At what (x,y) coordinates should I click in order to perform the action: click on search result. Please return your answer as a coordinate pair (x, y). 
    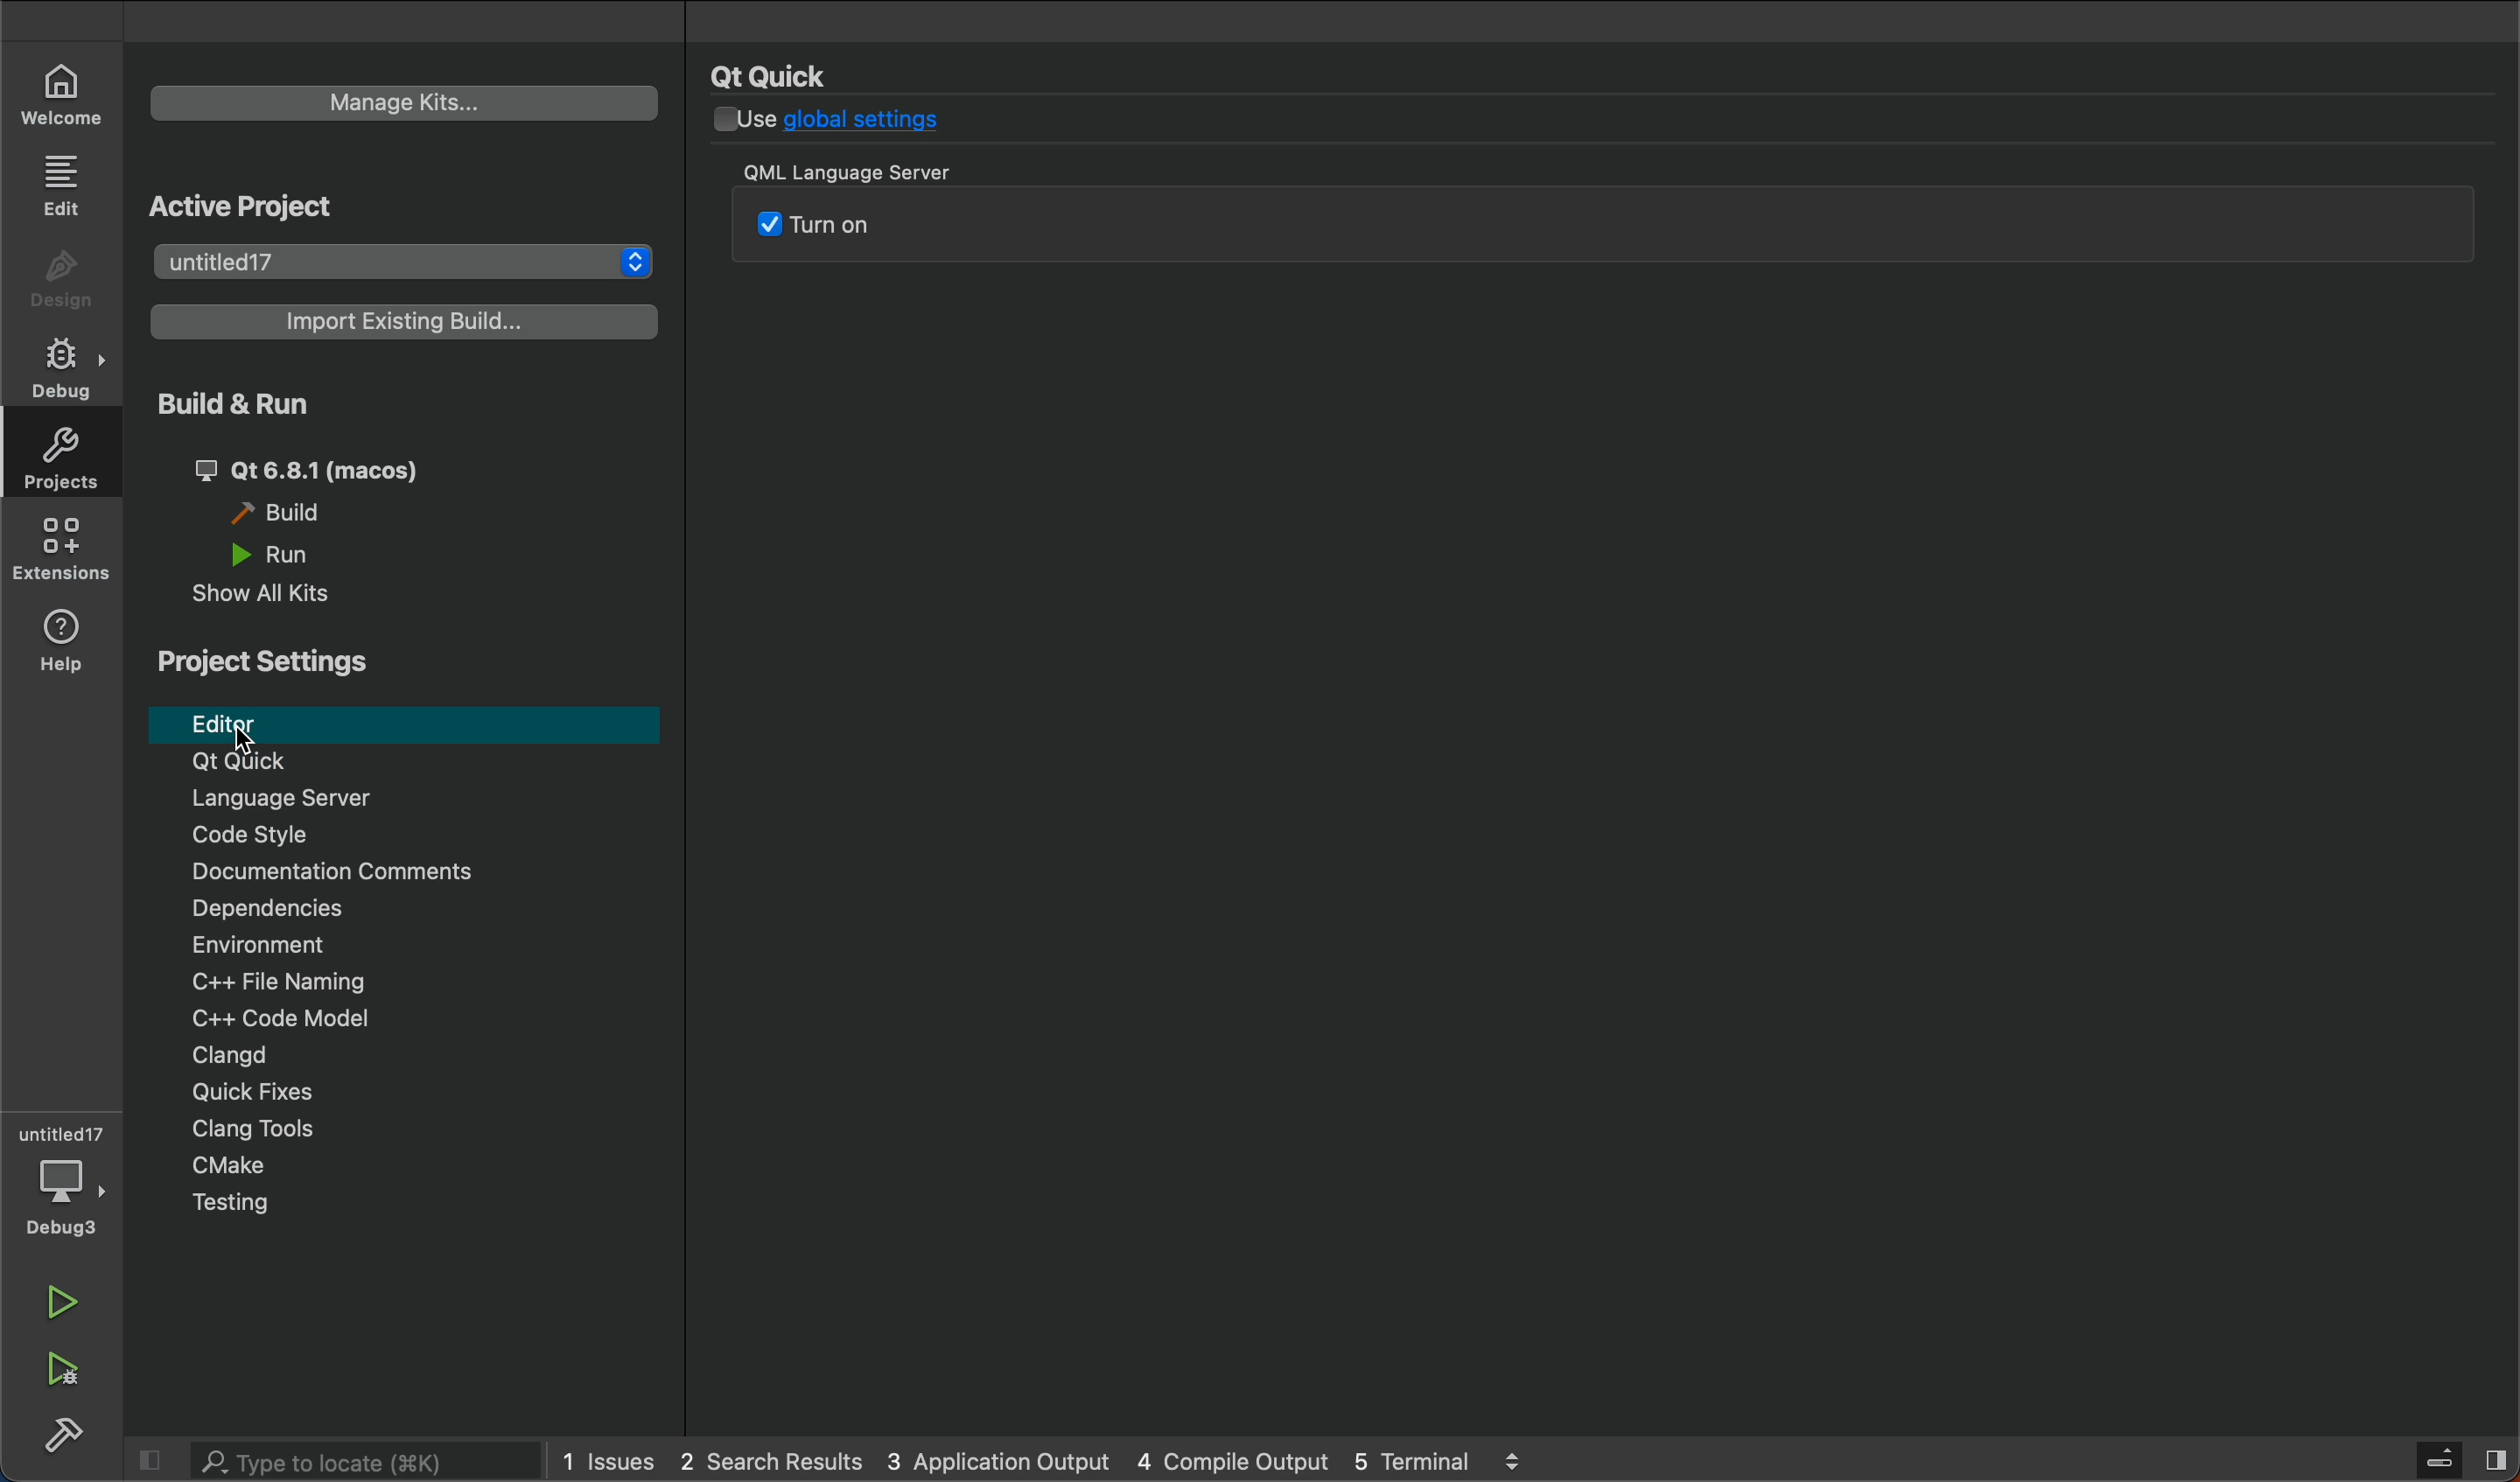
    Looking at the image, I should click on (775, 1458).